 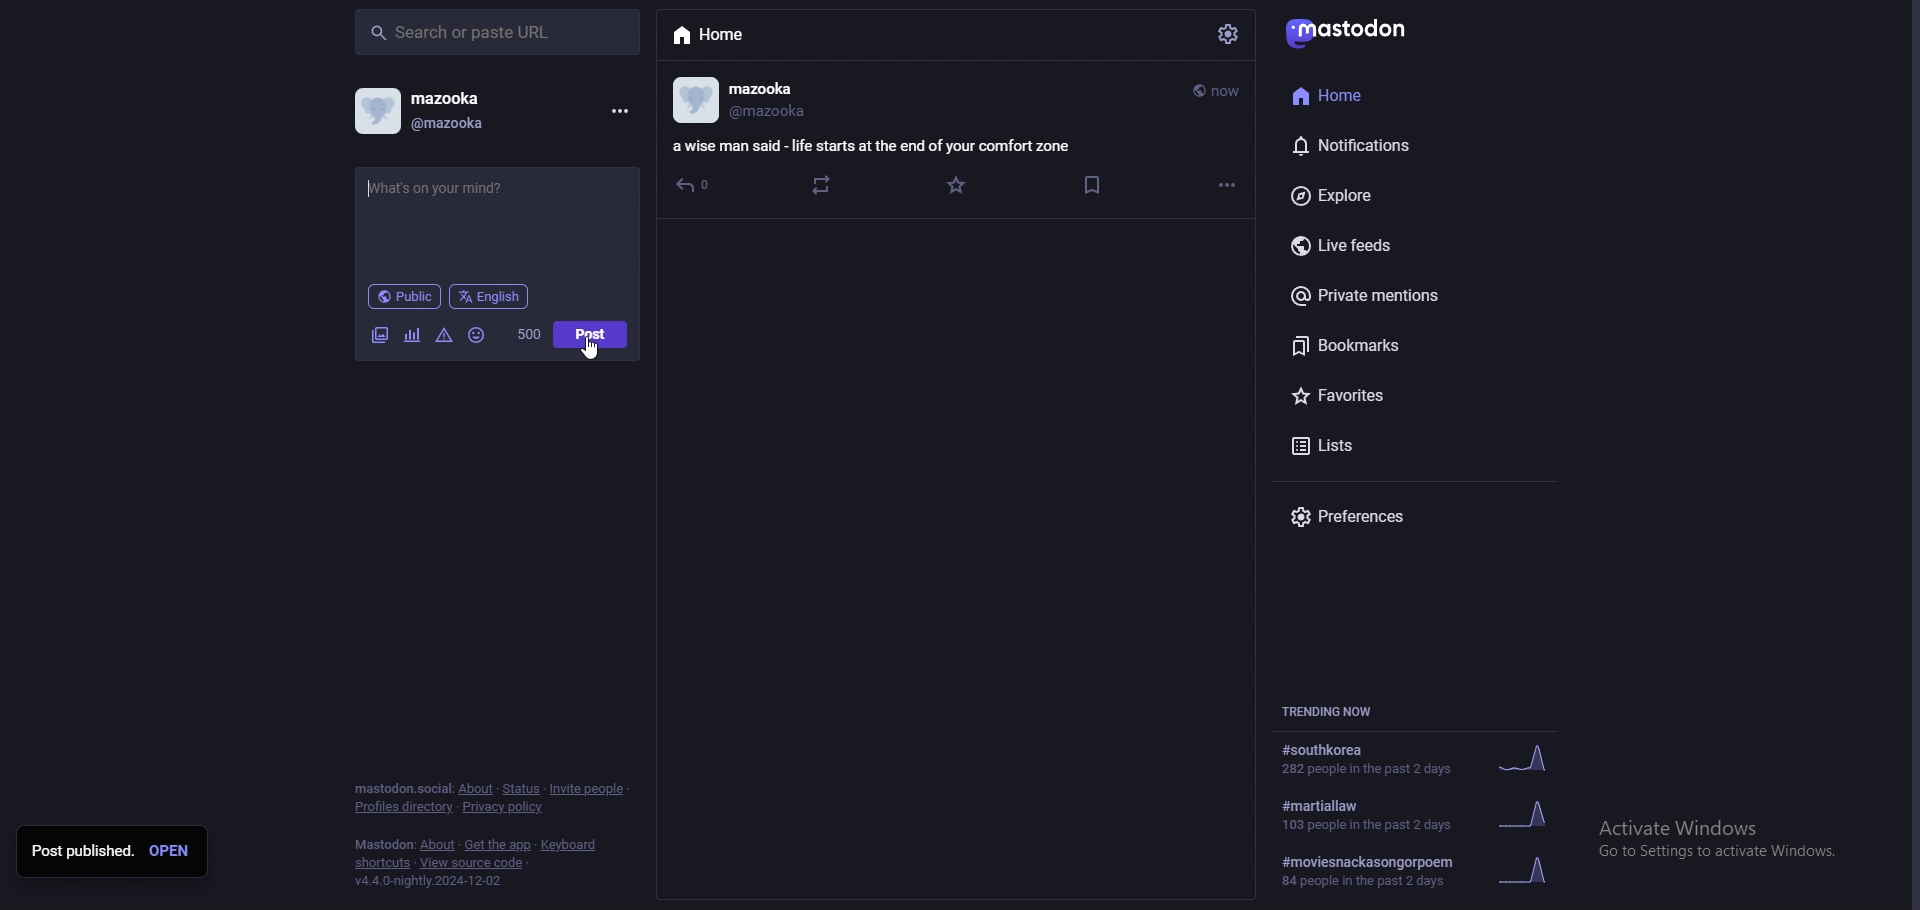 I want to click on post, so click(x=591, y=335).